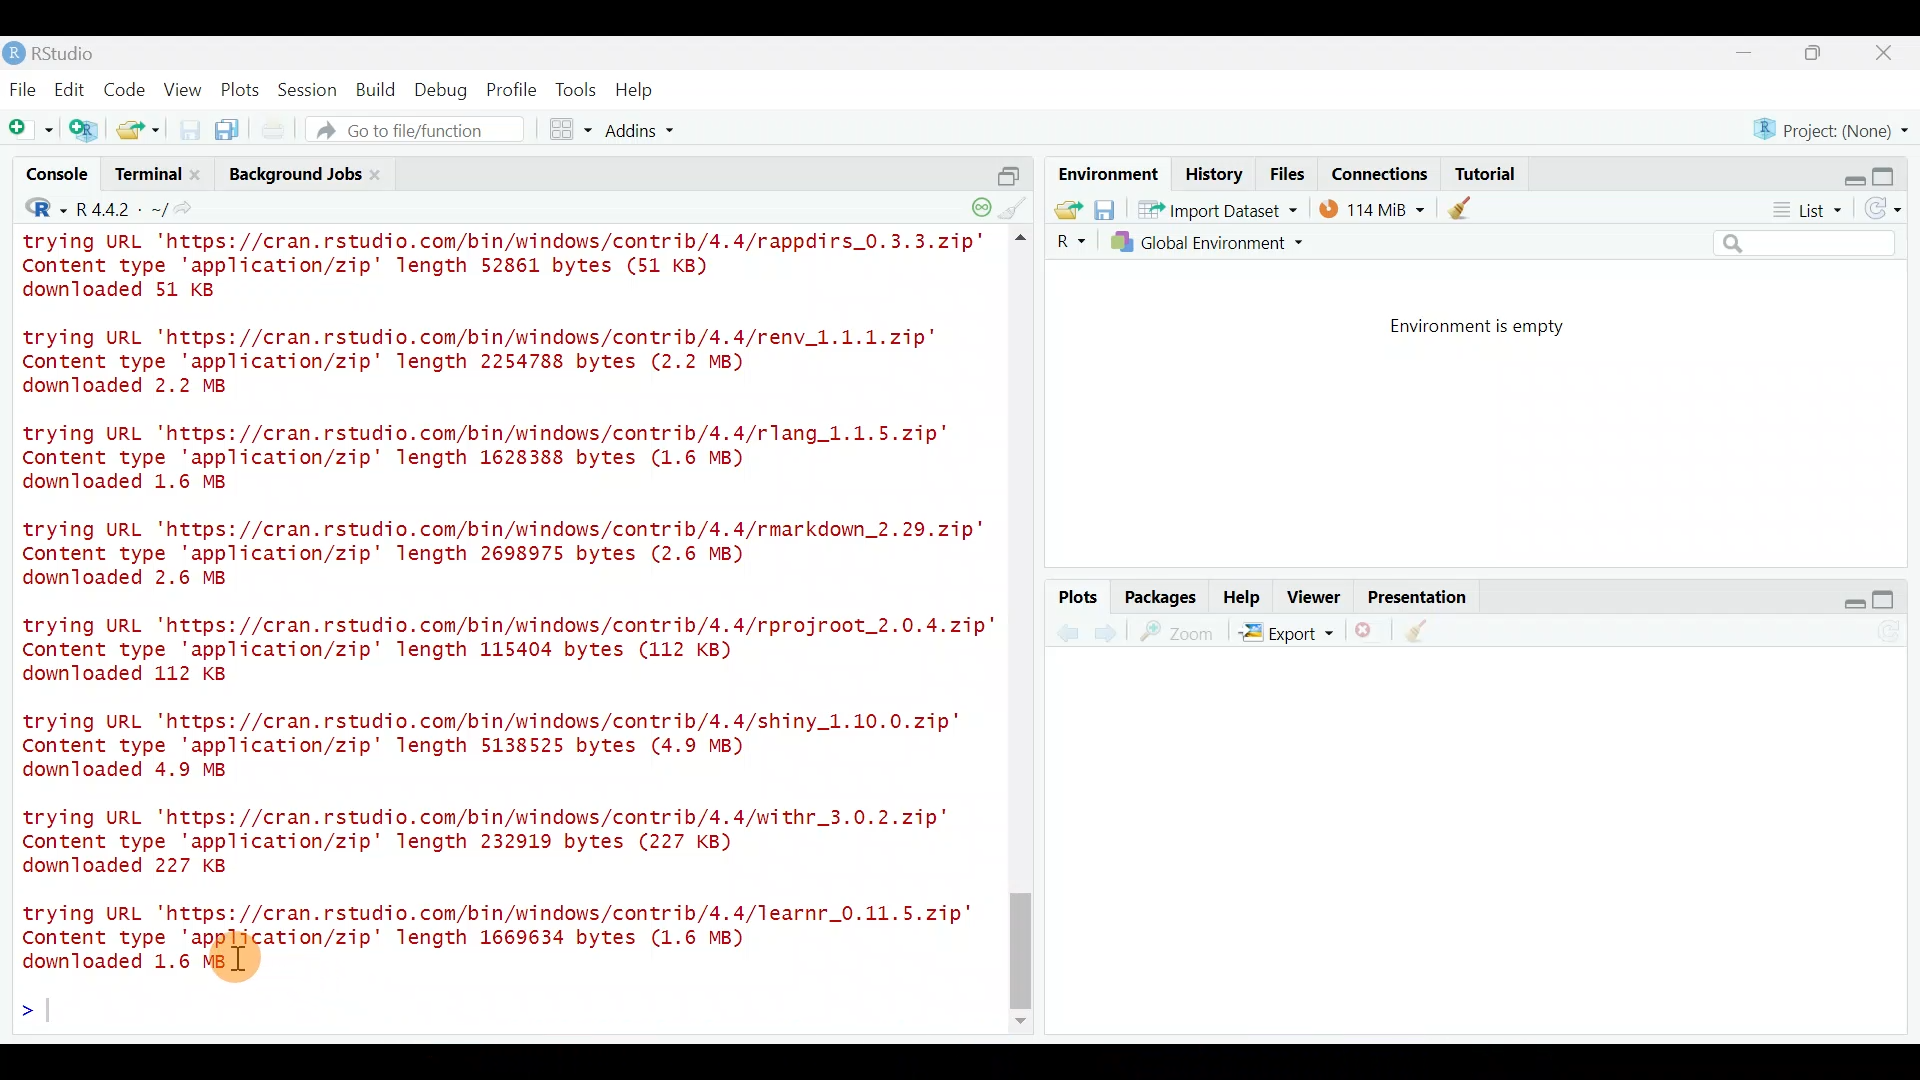  Describe the element at coordinates (1105, 210) in the screenshot. I see `save workspace as` at that location.